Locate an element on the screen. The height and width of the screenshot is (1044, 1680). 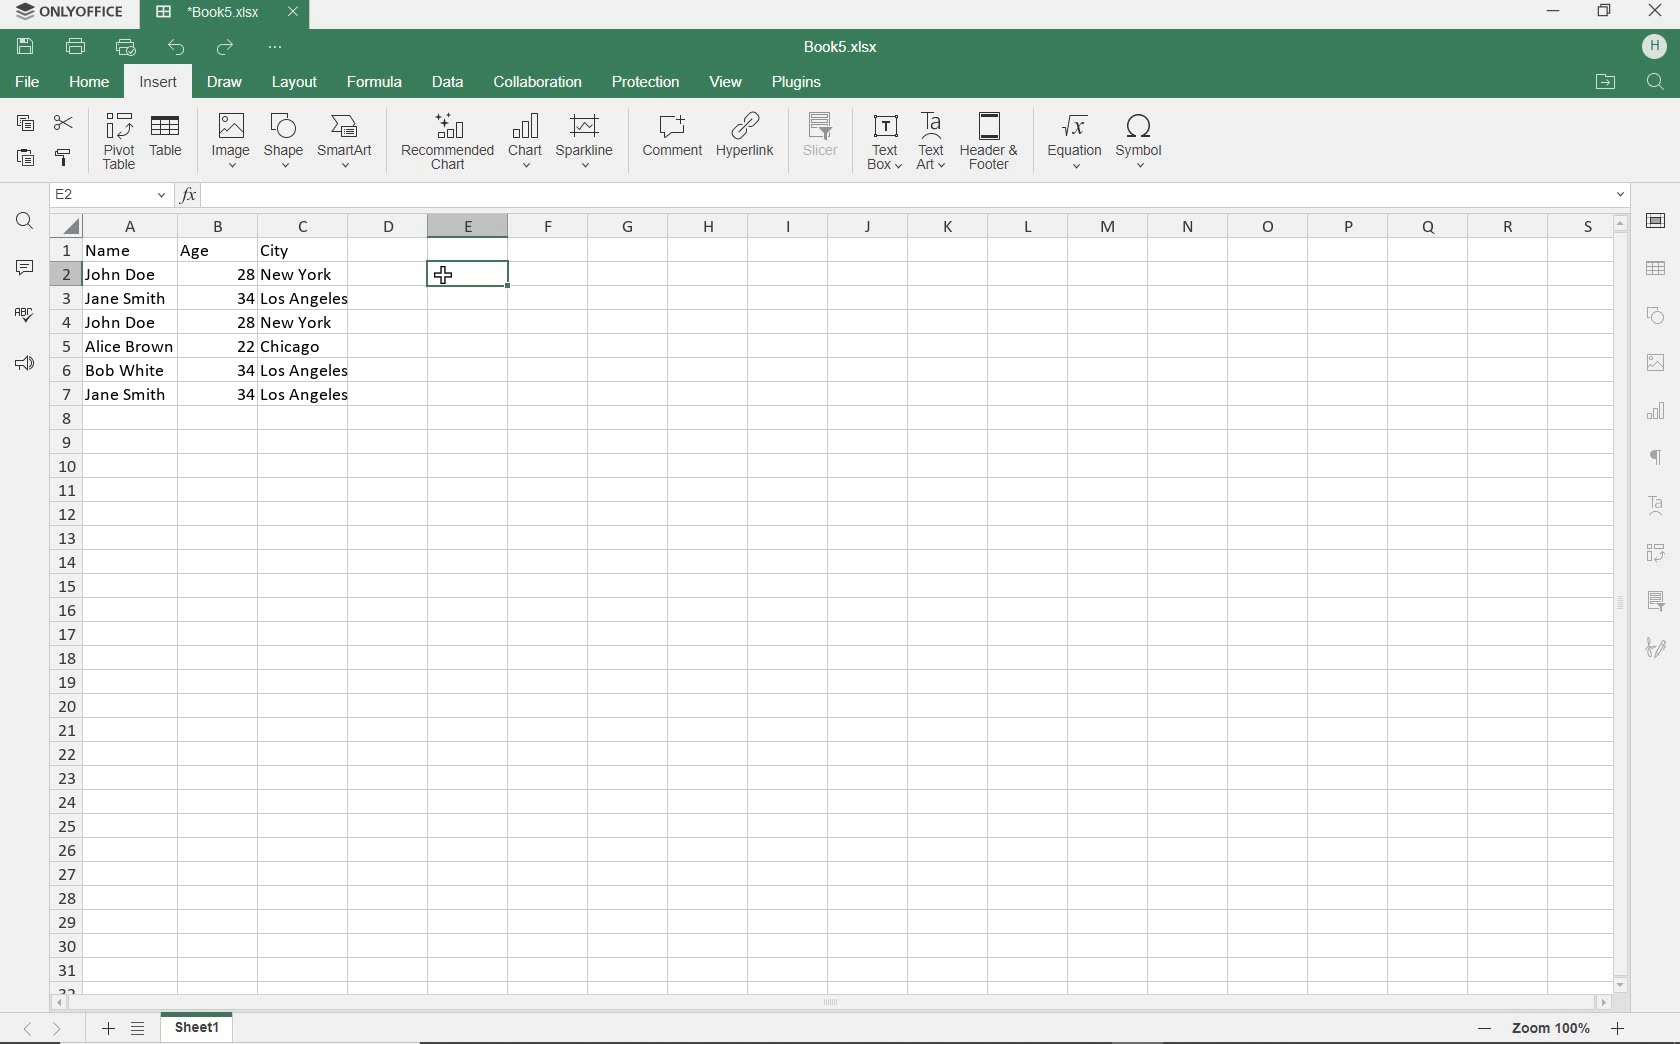
Jane Smith is located at coordinates (127, 395).